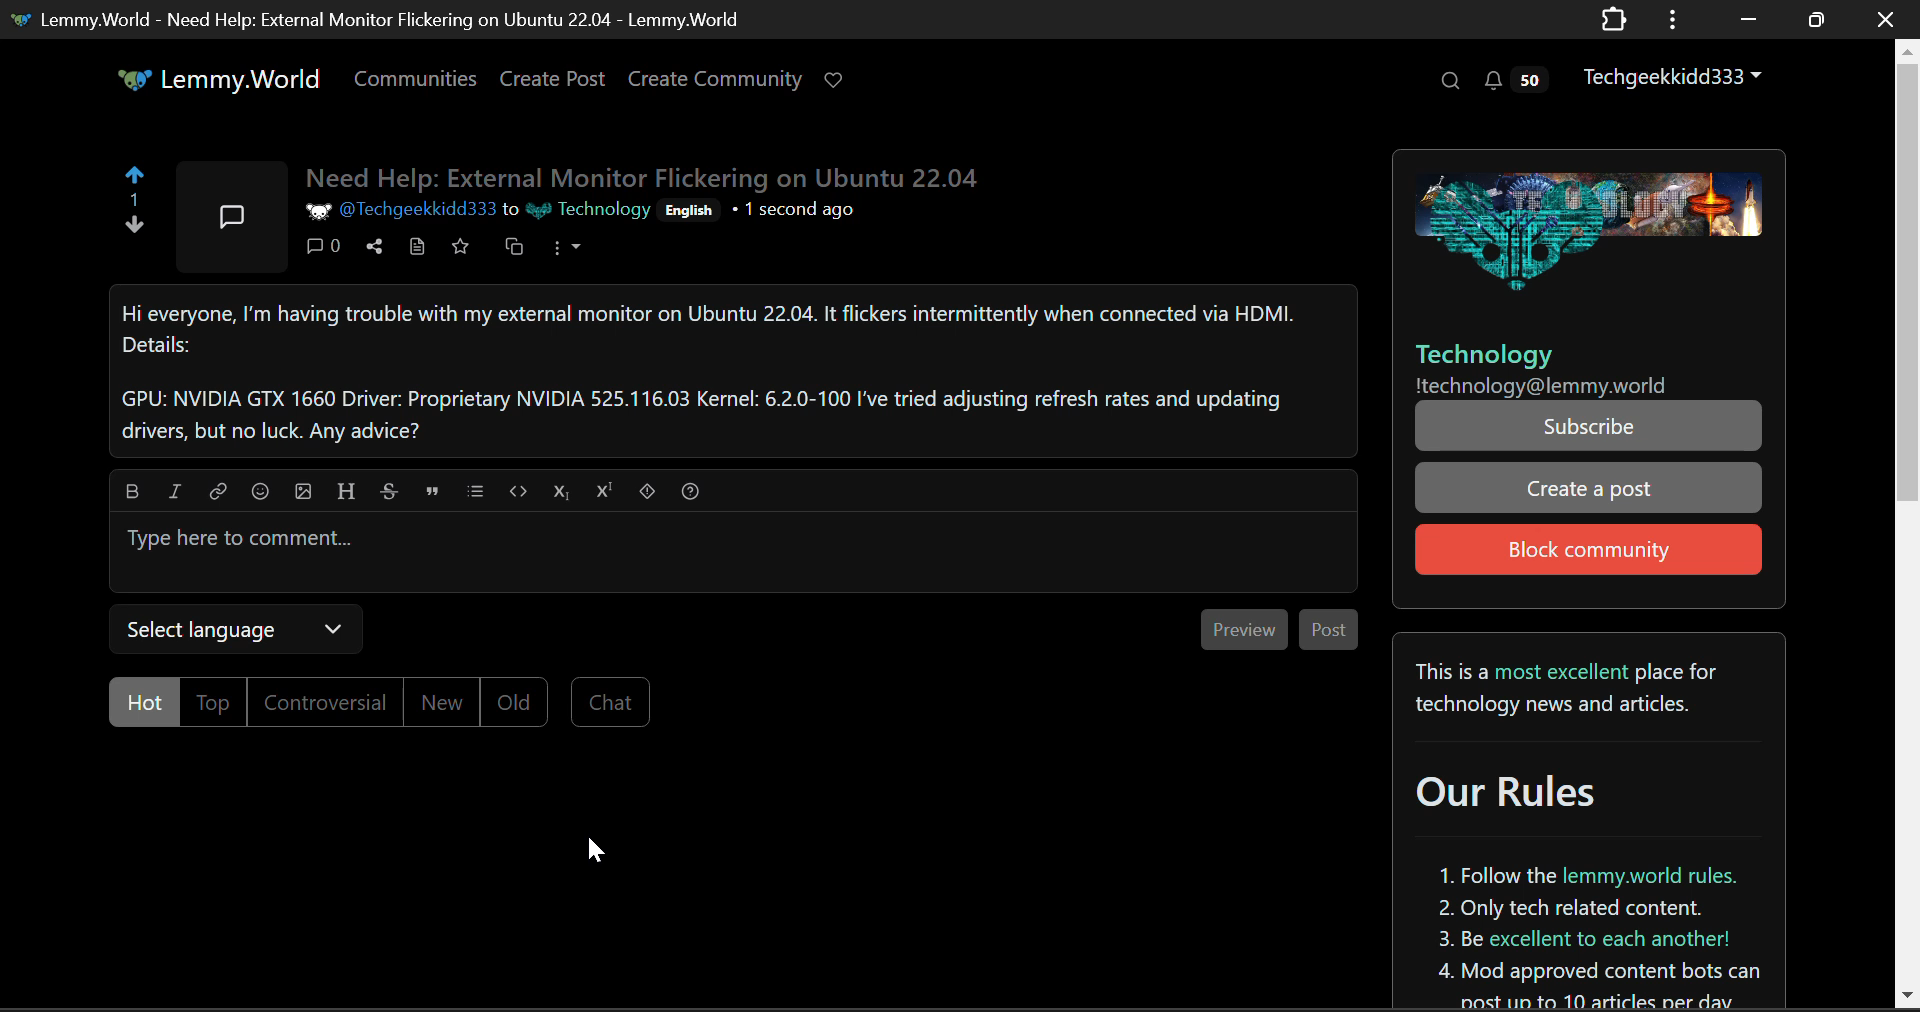  Describe the element at coordinates (206, 79) in the screenshot. I see `Lemmy.World` at that location.